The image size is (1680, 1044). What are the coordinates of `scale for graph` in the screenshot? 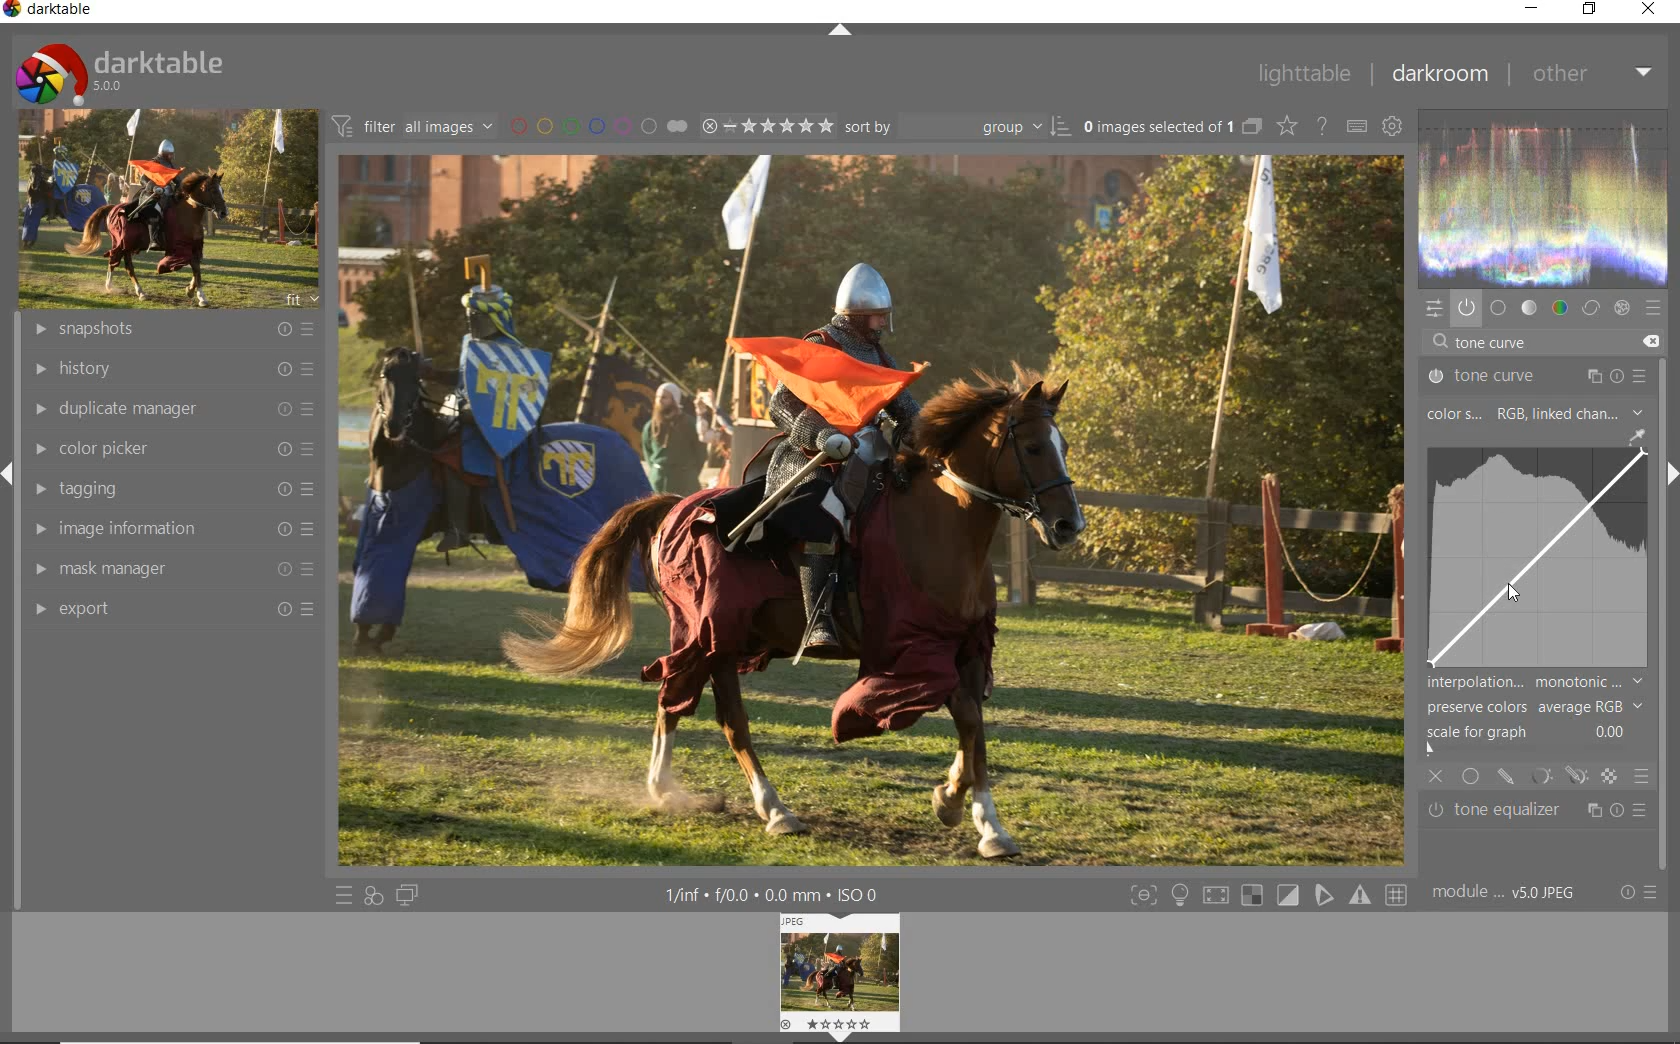 It's located at (1531, 732).